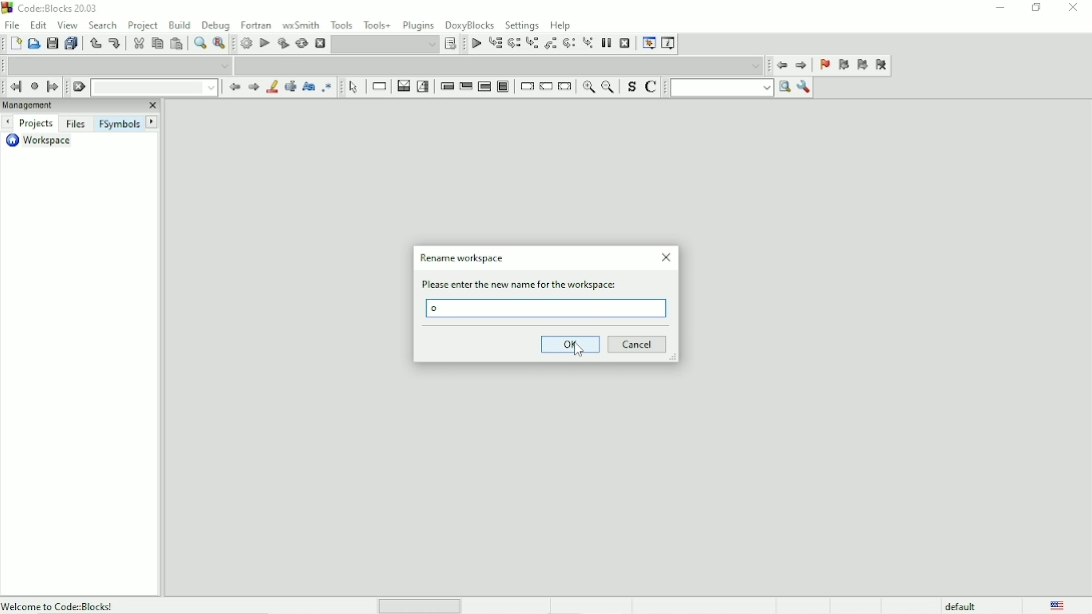 This screenshot has width=1092, height=614. Describe the element at coordinates (526, 87) in the screenshot. I see `Break instruction` at that location.